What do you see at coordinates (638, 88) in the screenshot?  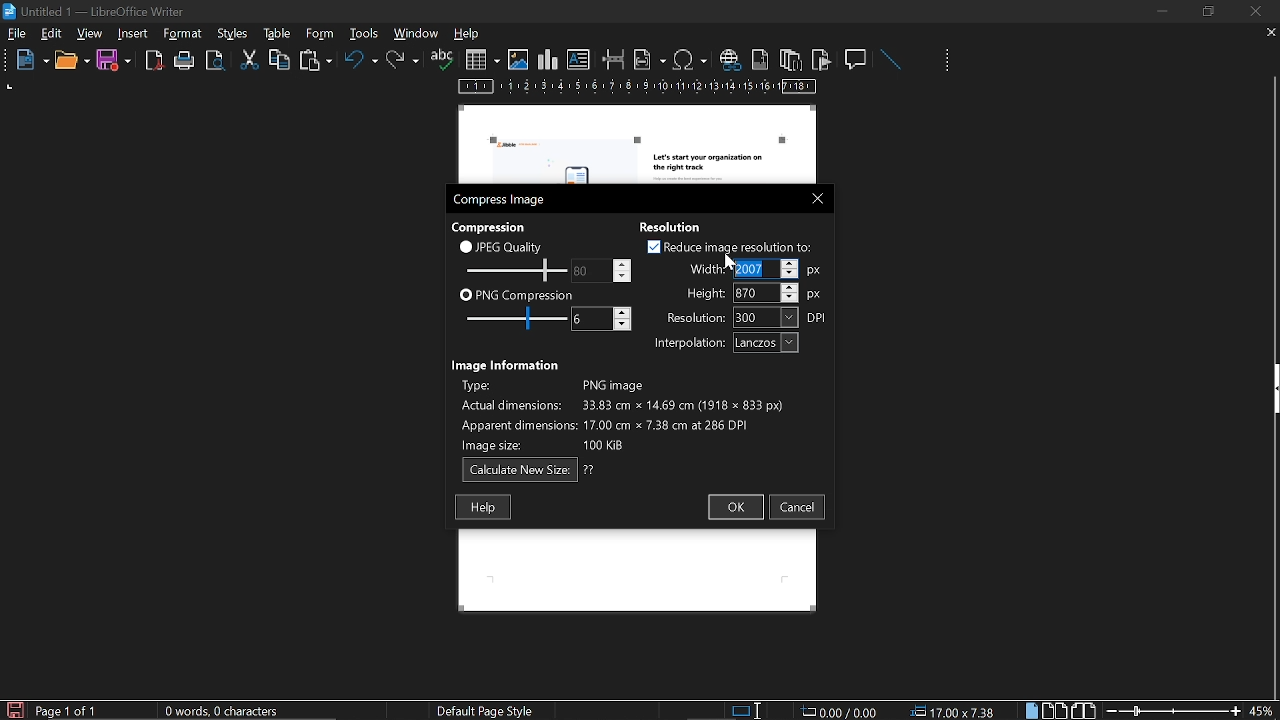 I see `scale` at bounding box center [638, 88].